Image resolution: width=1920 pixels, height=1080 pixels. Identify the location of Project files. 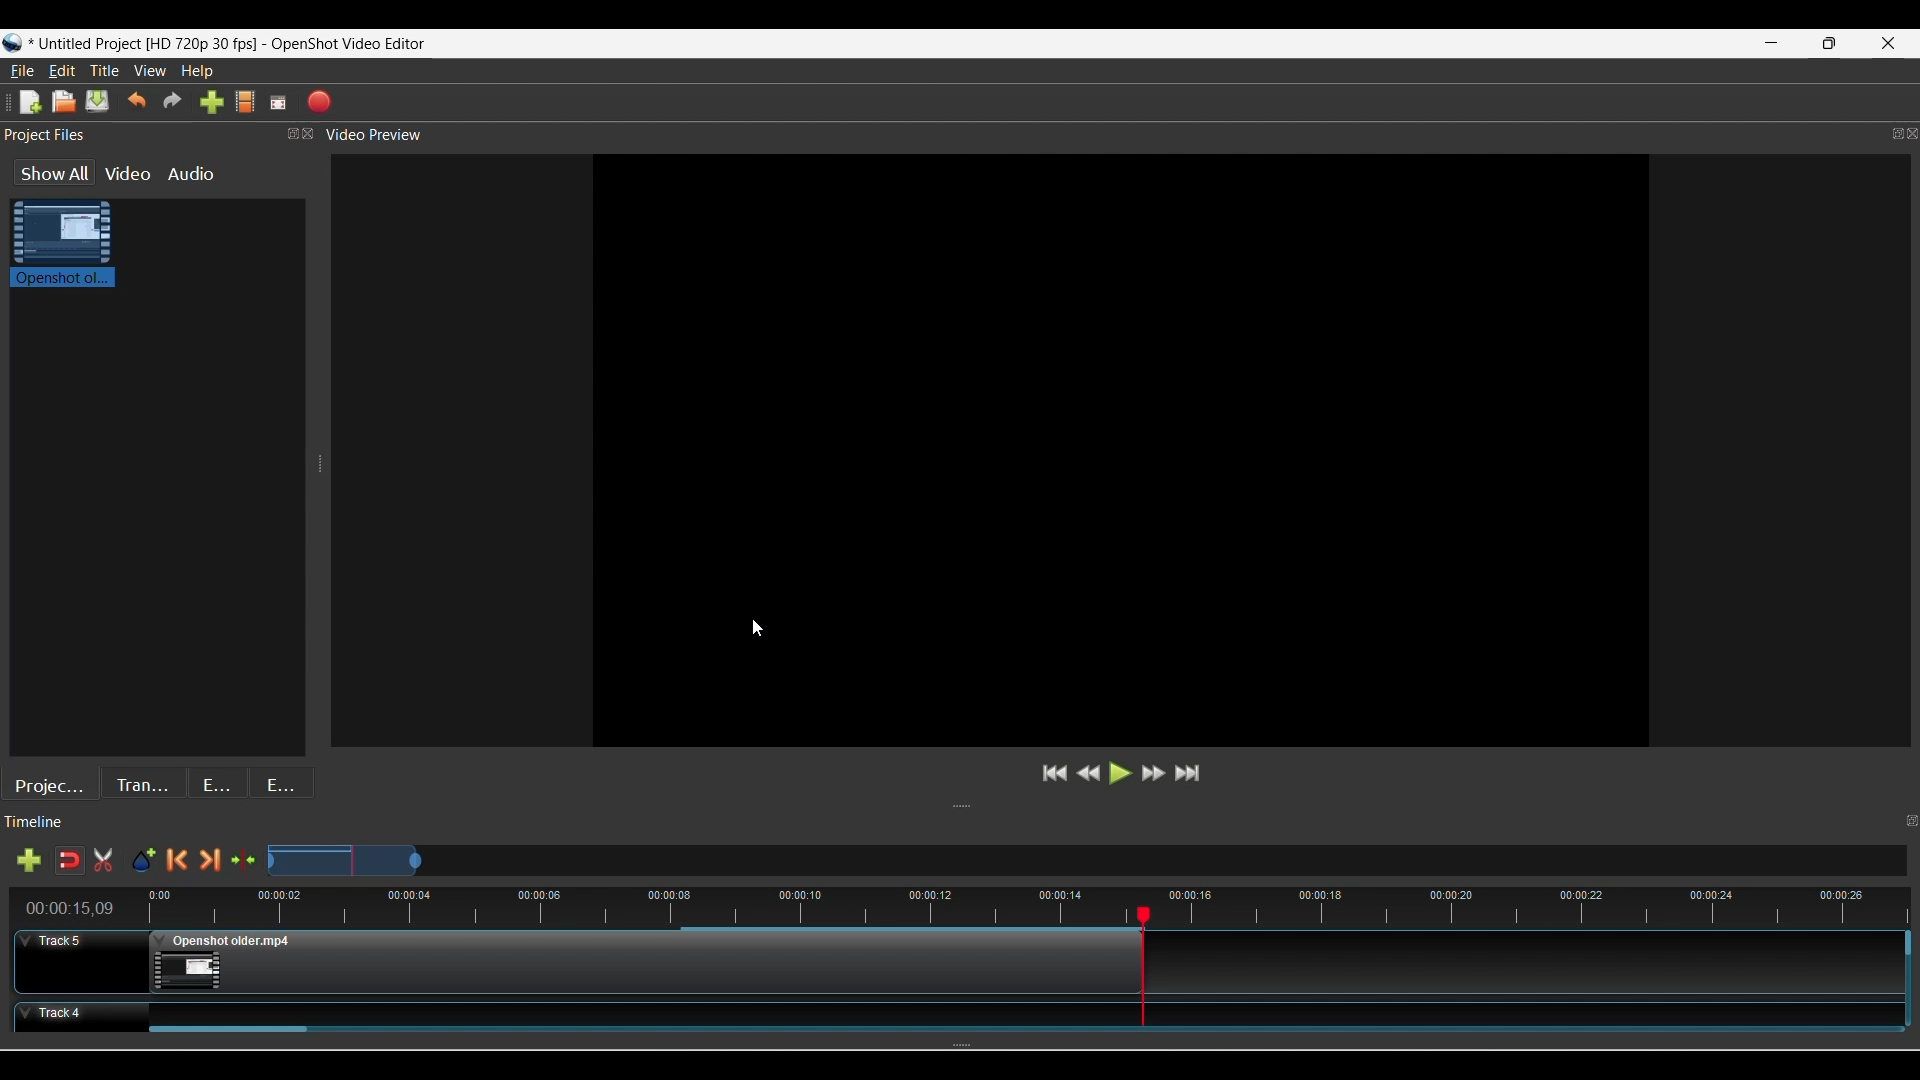
(50, 783).